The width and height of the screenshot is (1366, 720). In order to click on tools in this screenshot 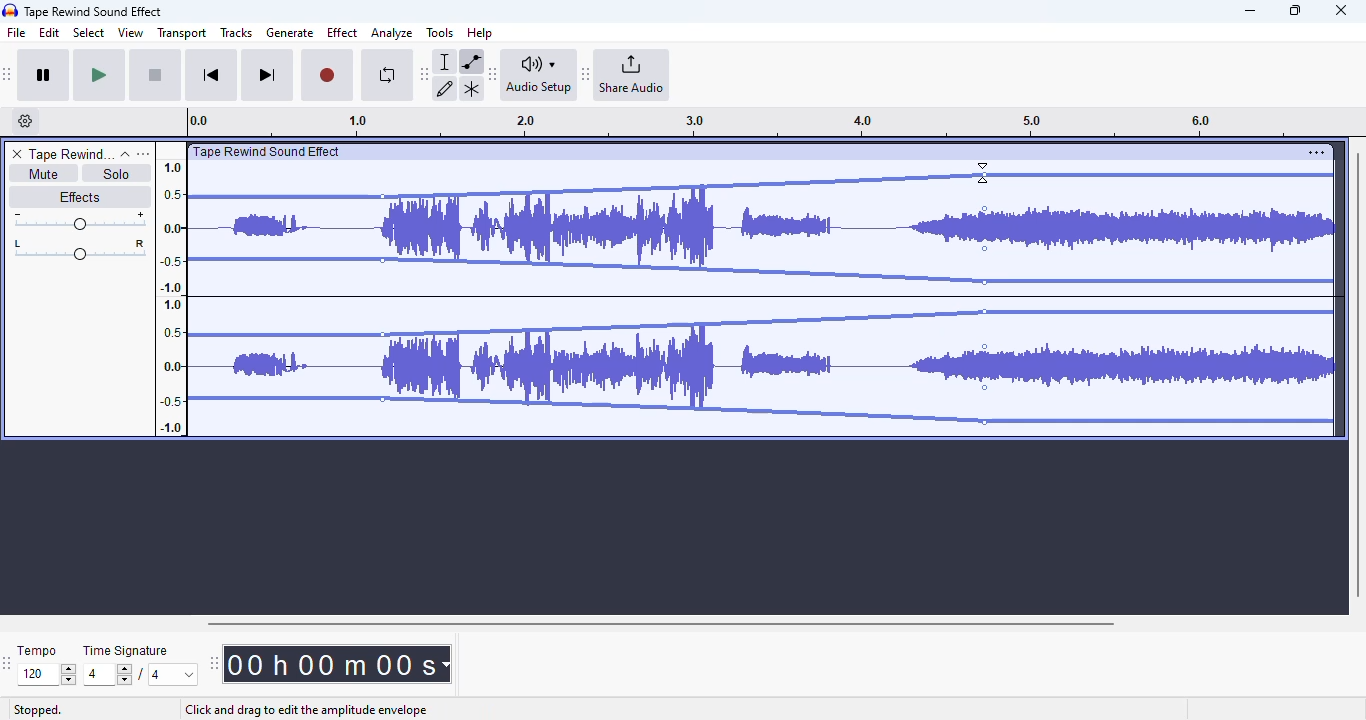, I will do `click(440, 32)`.